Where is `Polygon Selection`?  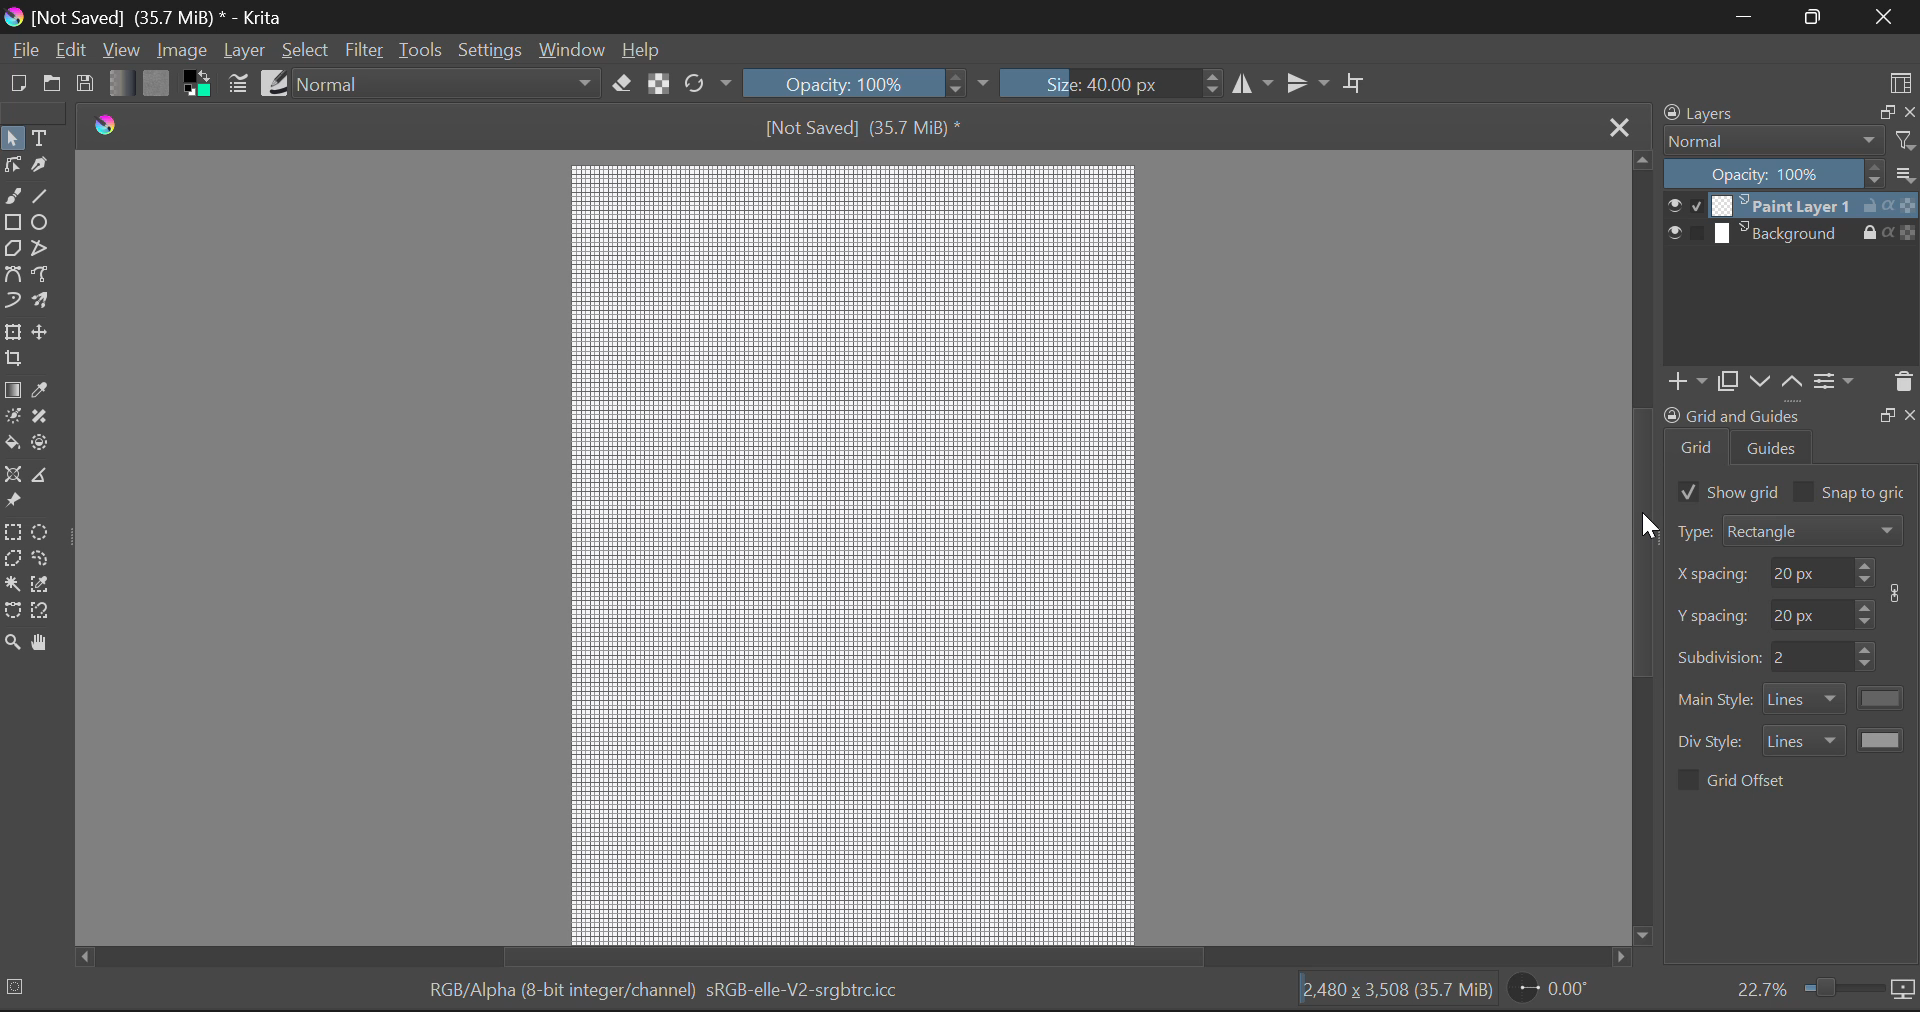 Polygon Selection is located at coordinates (12, 561).